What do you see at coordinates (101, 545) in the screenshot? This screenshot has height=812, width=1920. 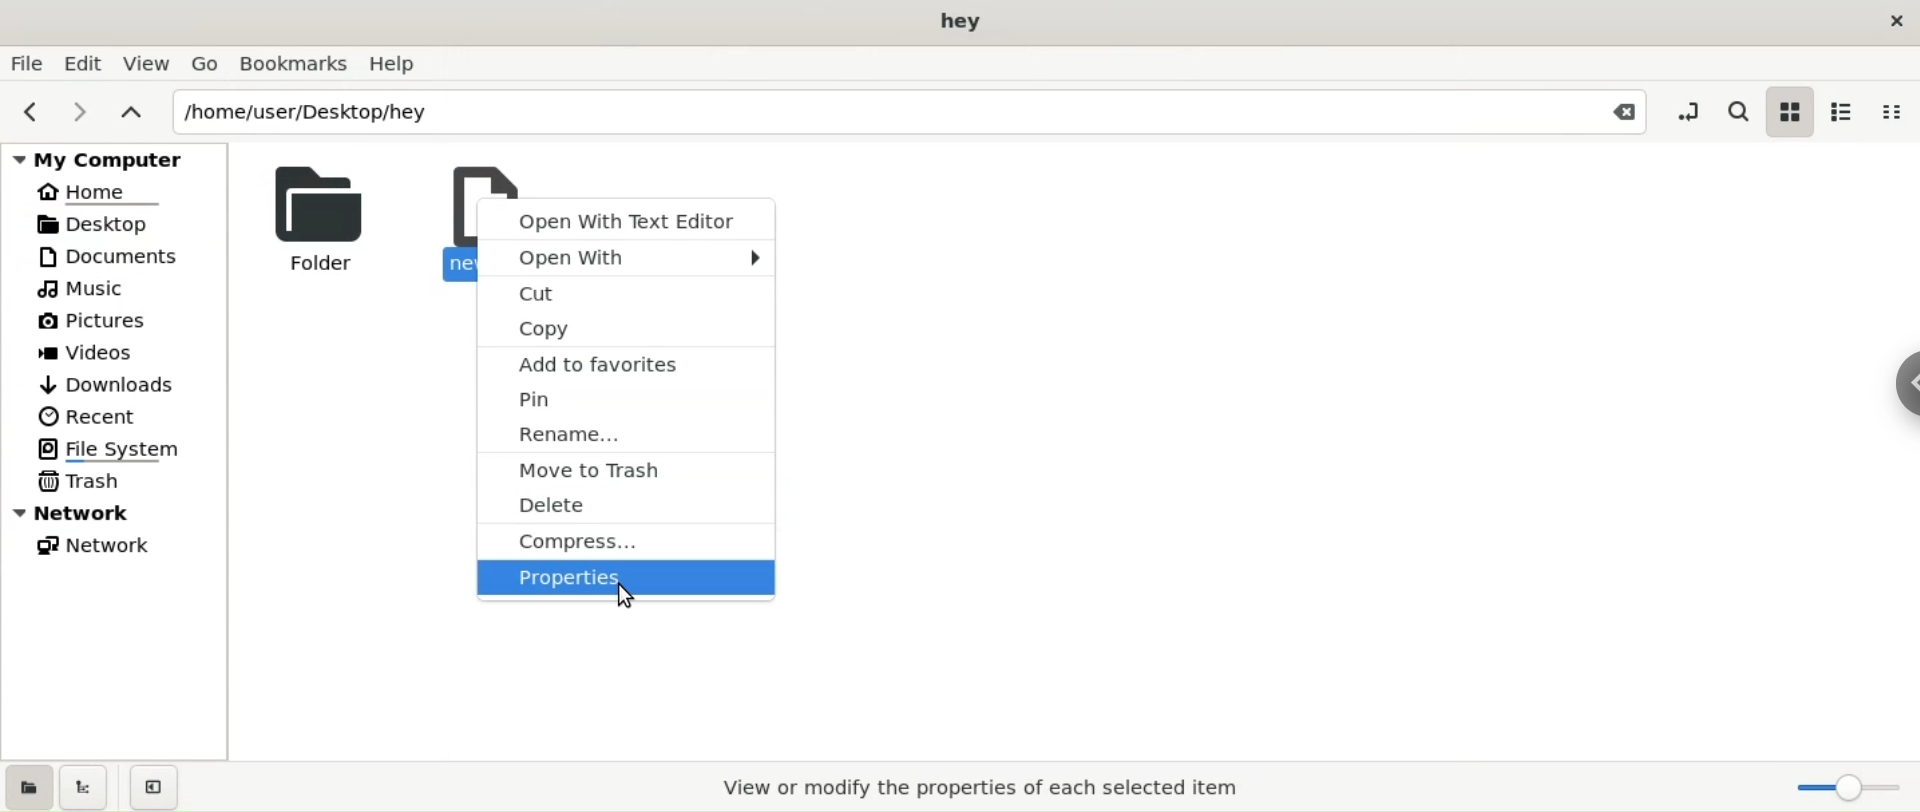 I see `Network` at bounding box center [101, 545].